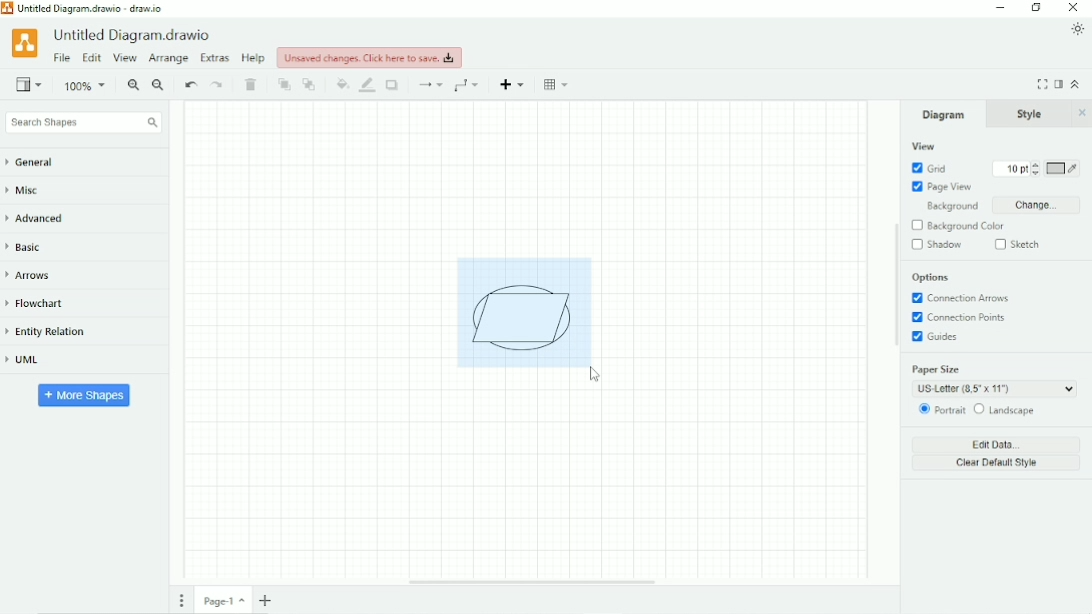 This screenshot has width=1092, height=614. What do you see at coordinates (368, 85) in the screenshot?
I see `Line color` at bounding box center [368, 85].